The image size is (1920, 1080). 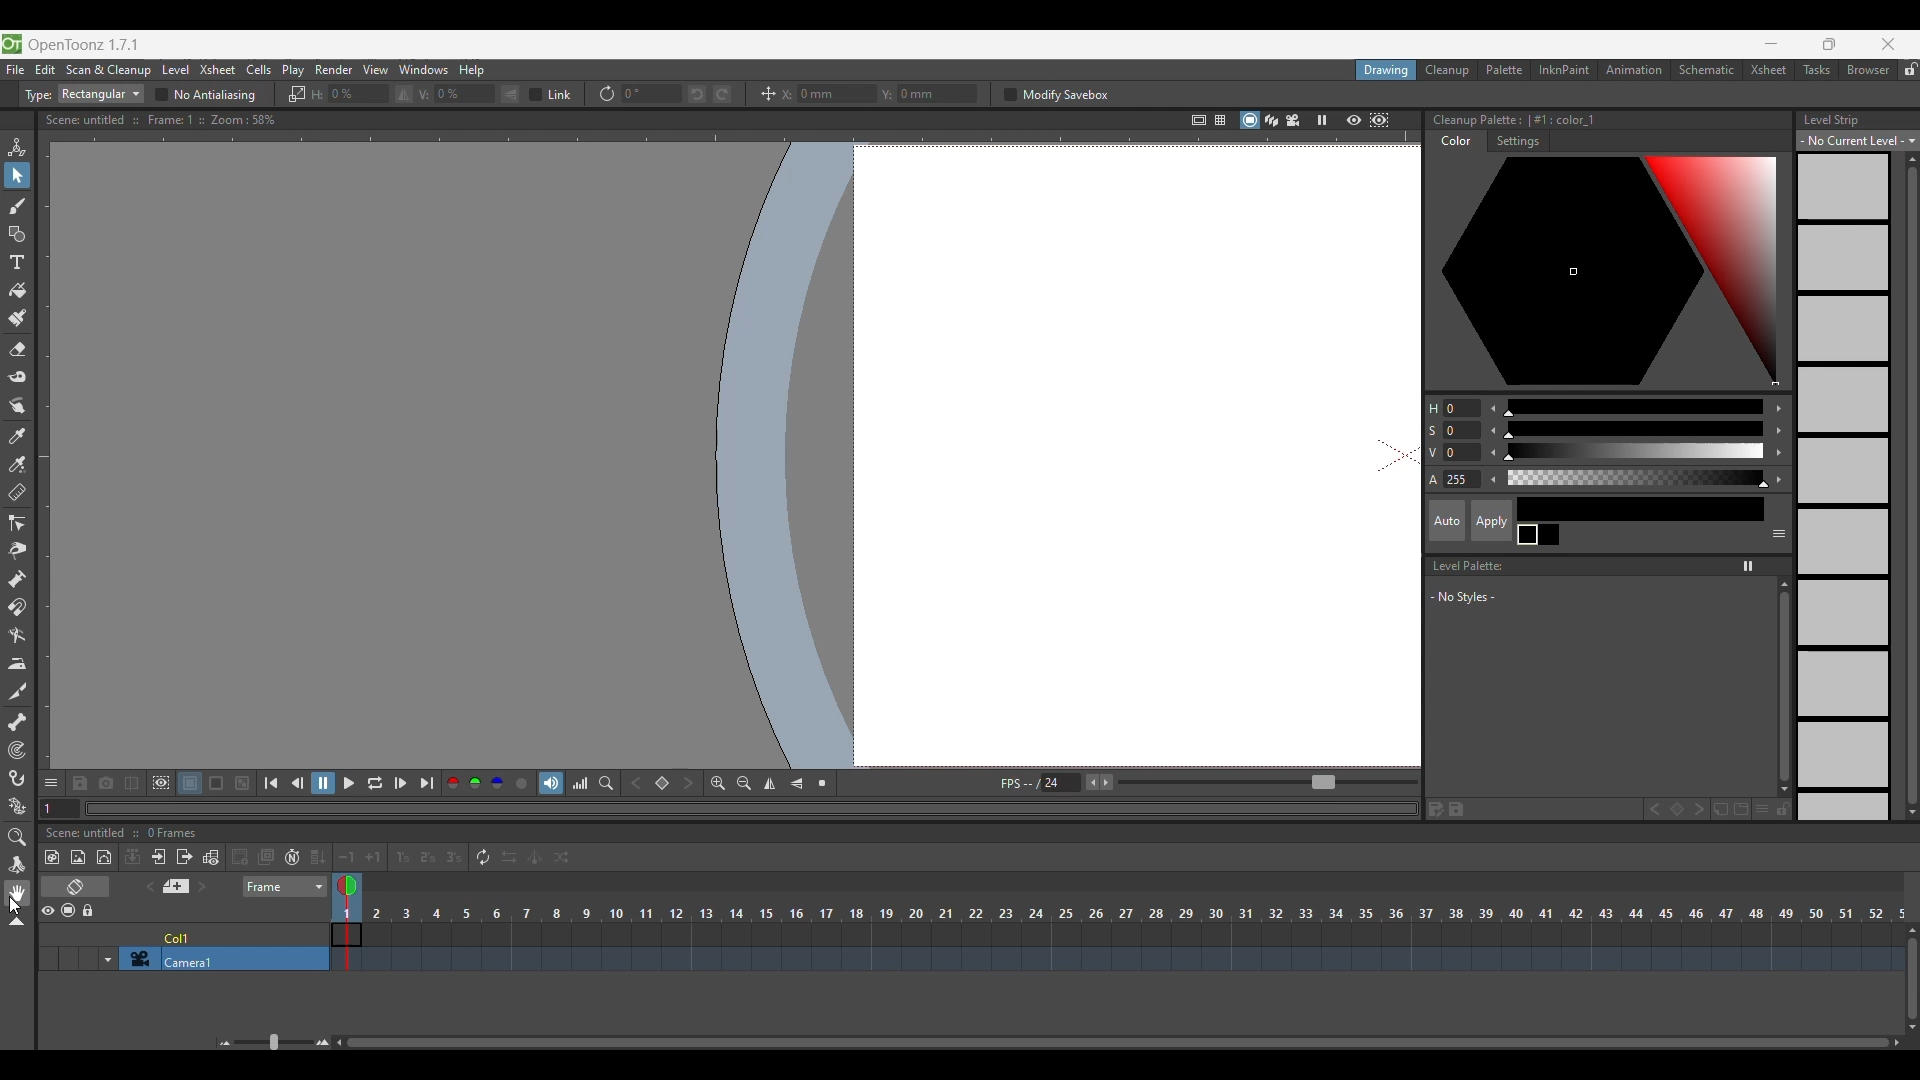 I want to click on RGB picker tool, so click(x=18, y=465).